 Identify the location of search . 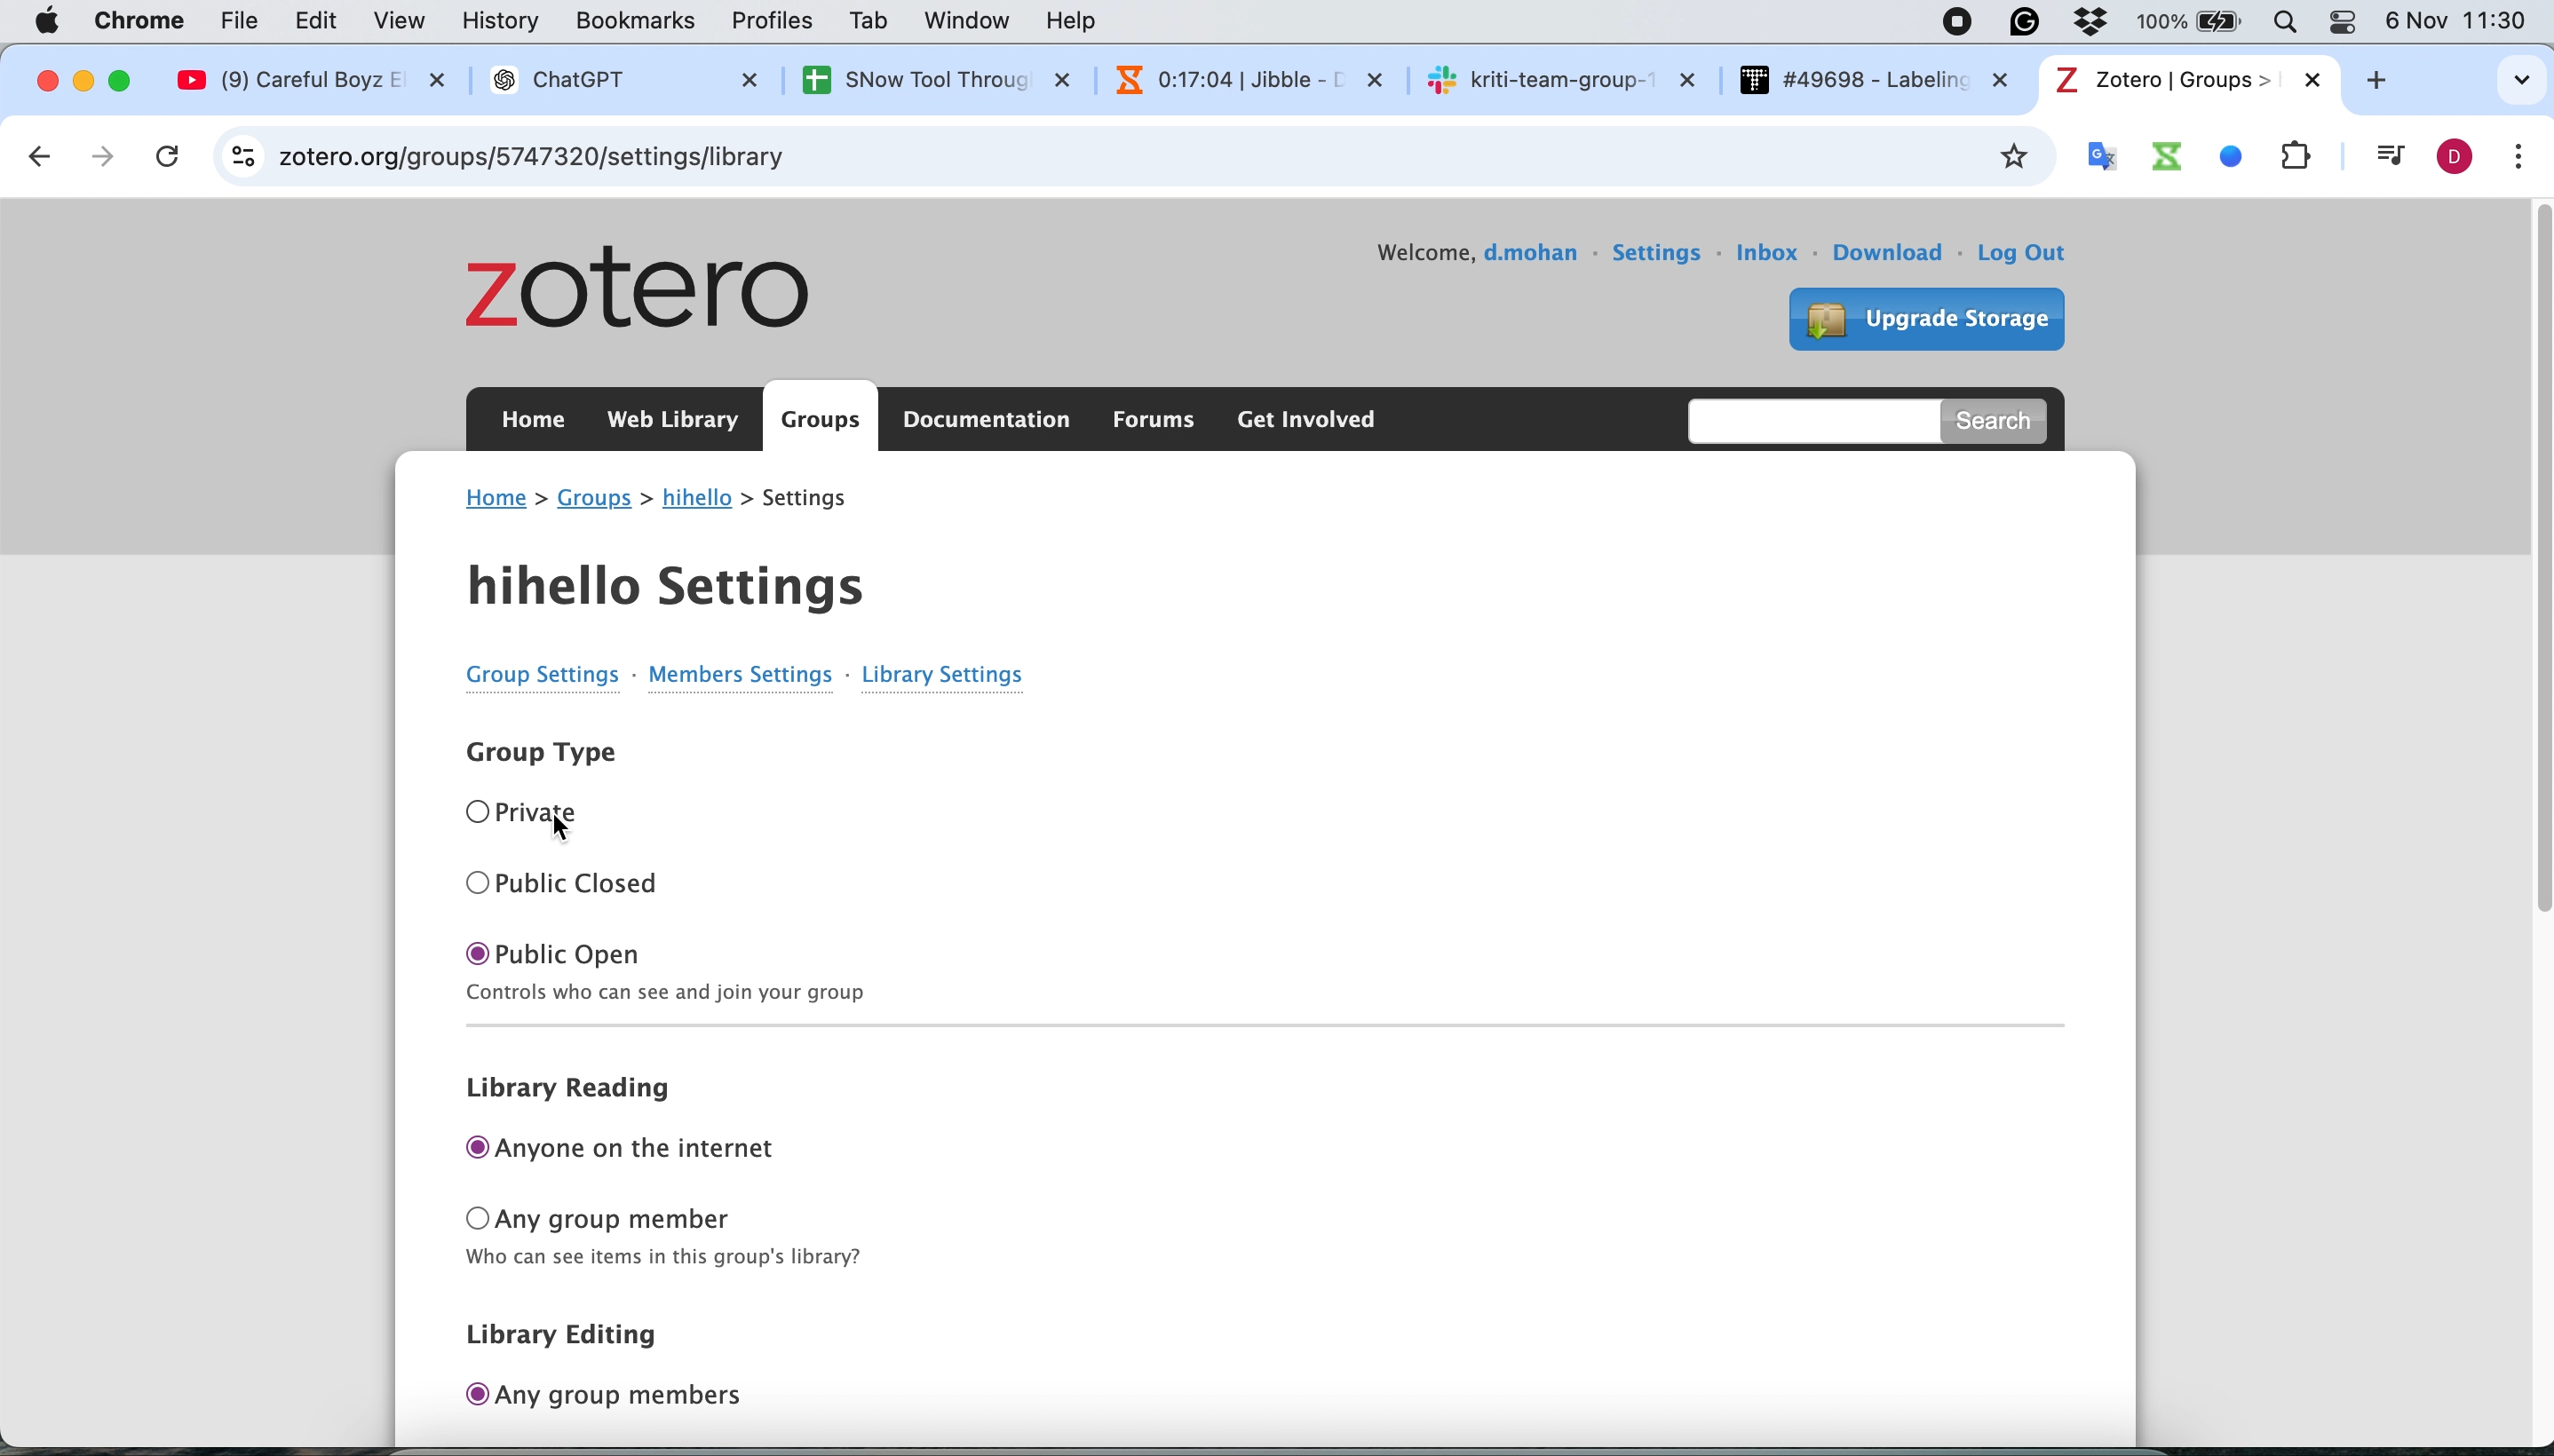
(1803, 417).